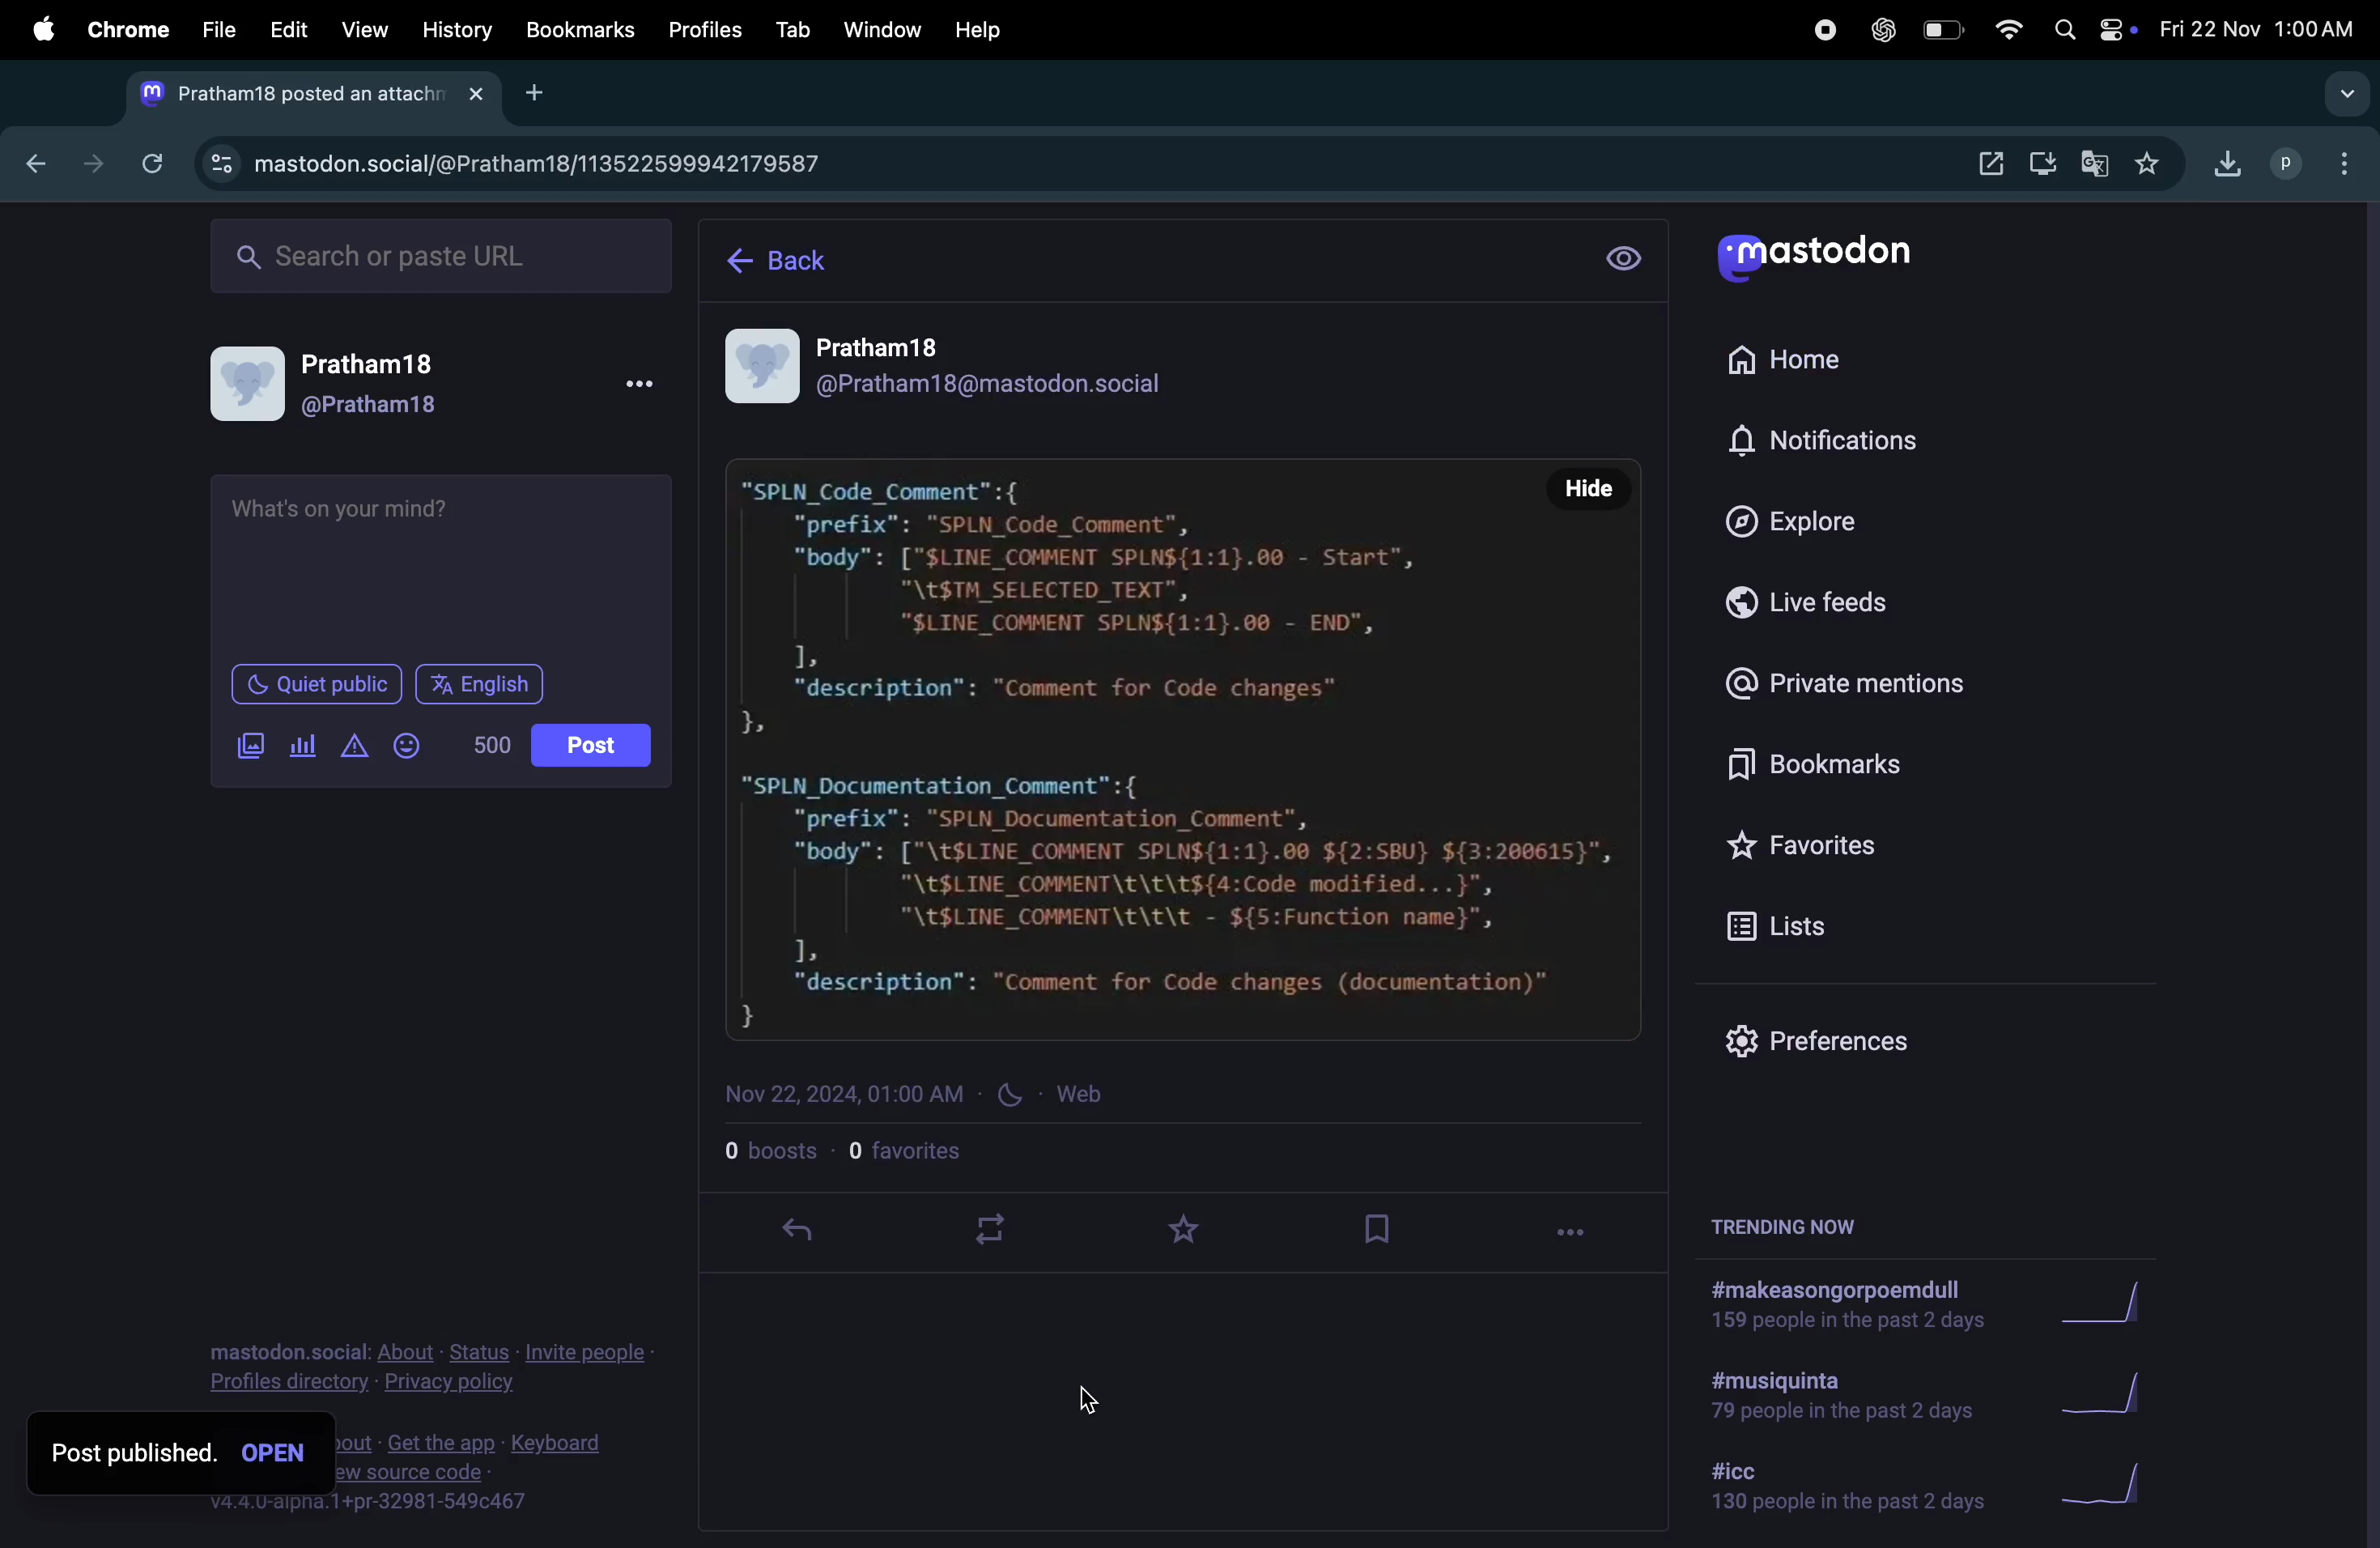 Image resolution: width=2380 pixels, height=1548 pixels. Describe the element at coordinates (594, 167) in the screenshot. I see `mastodon url` at that location.